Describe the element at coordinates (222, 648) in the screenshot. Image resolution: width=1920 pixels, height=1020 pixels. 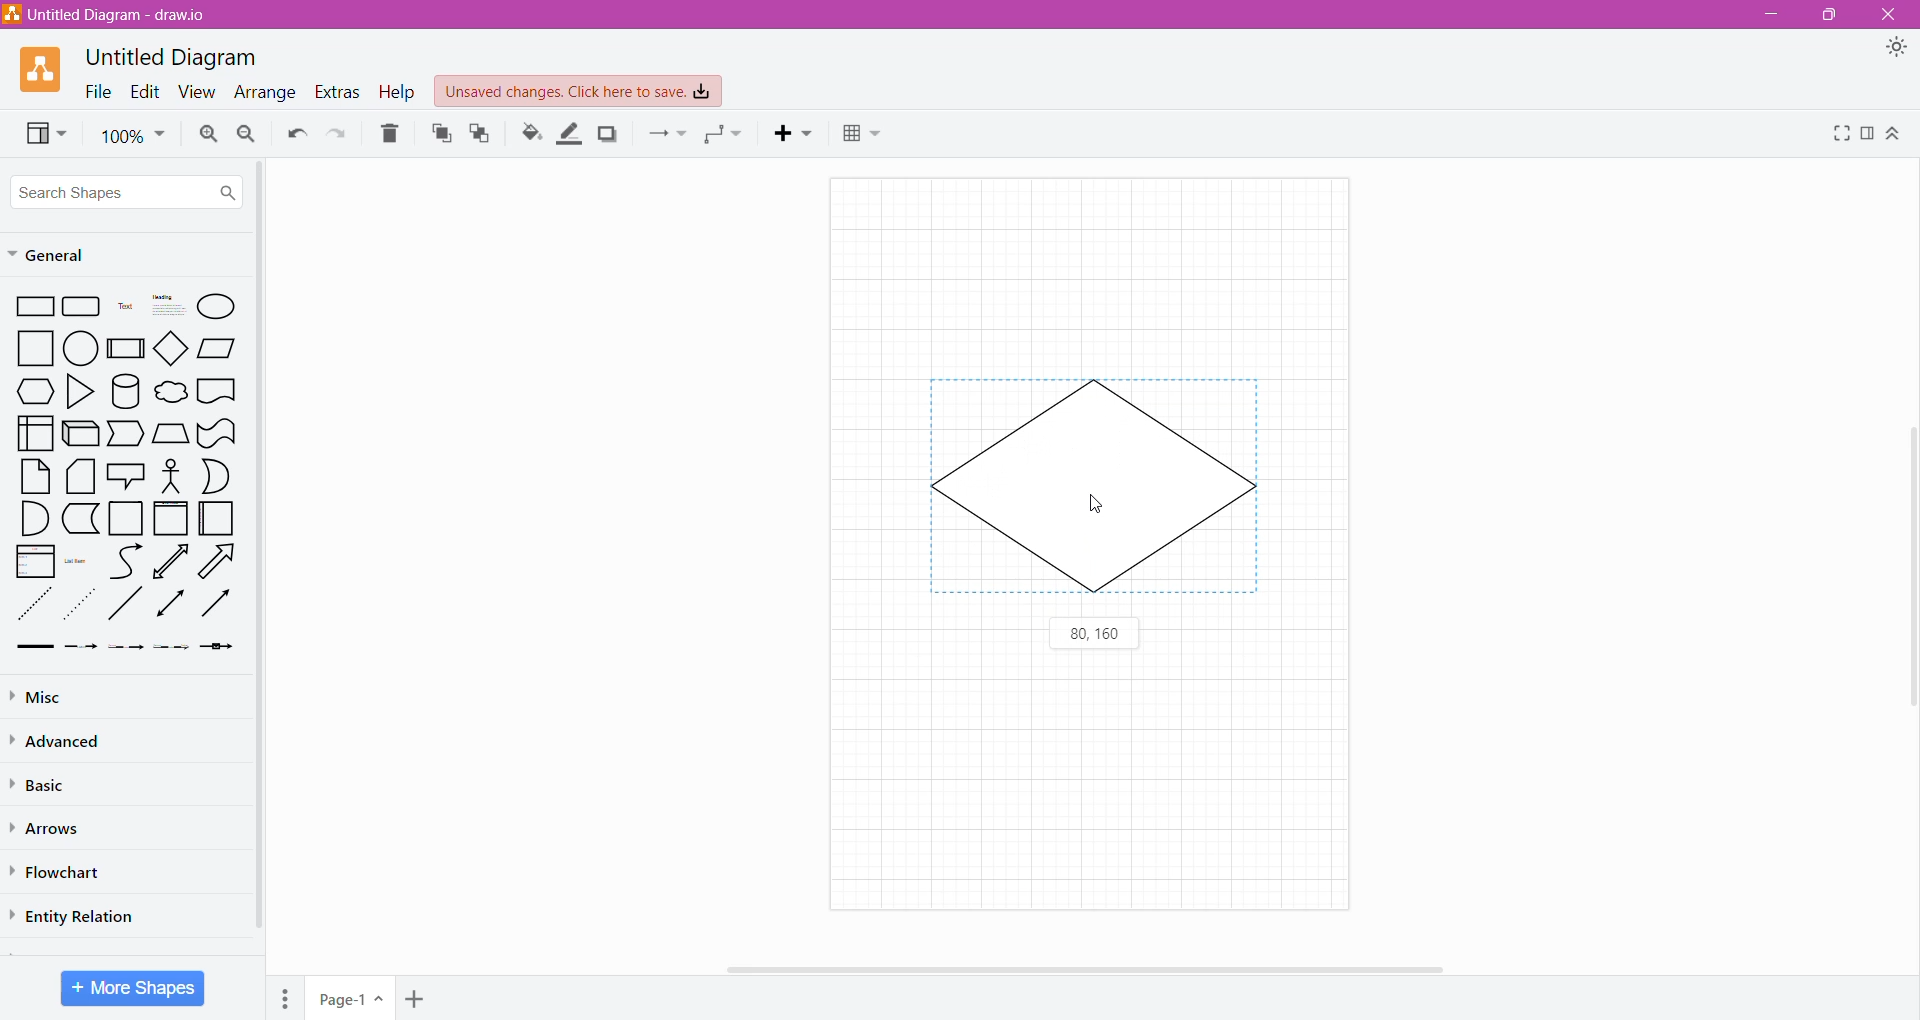
I see `Connector with Icon Symbol` at that location.